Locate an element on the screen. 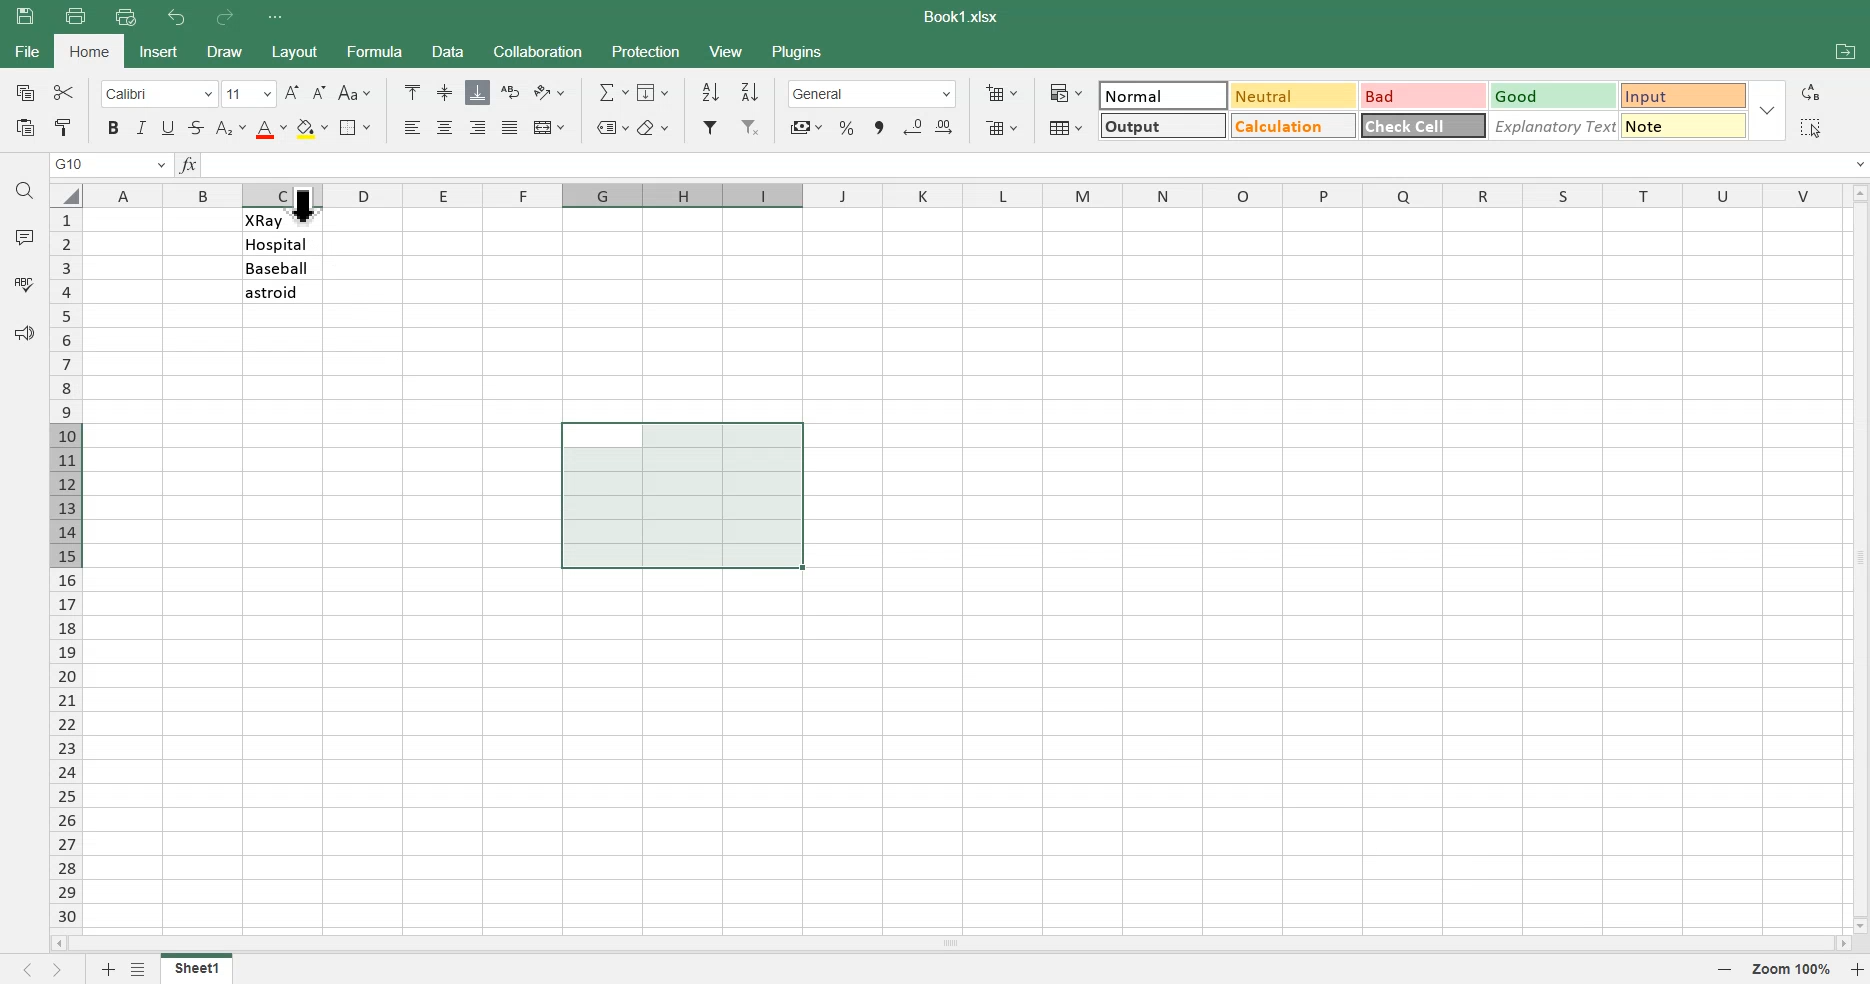 The width and height of the screenshot is (1870, 984). Output is located at coordinates (1160, 124).